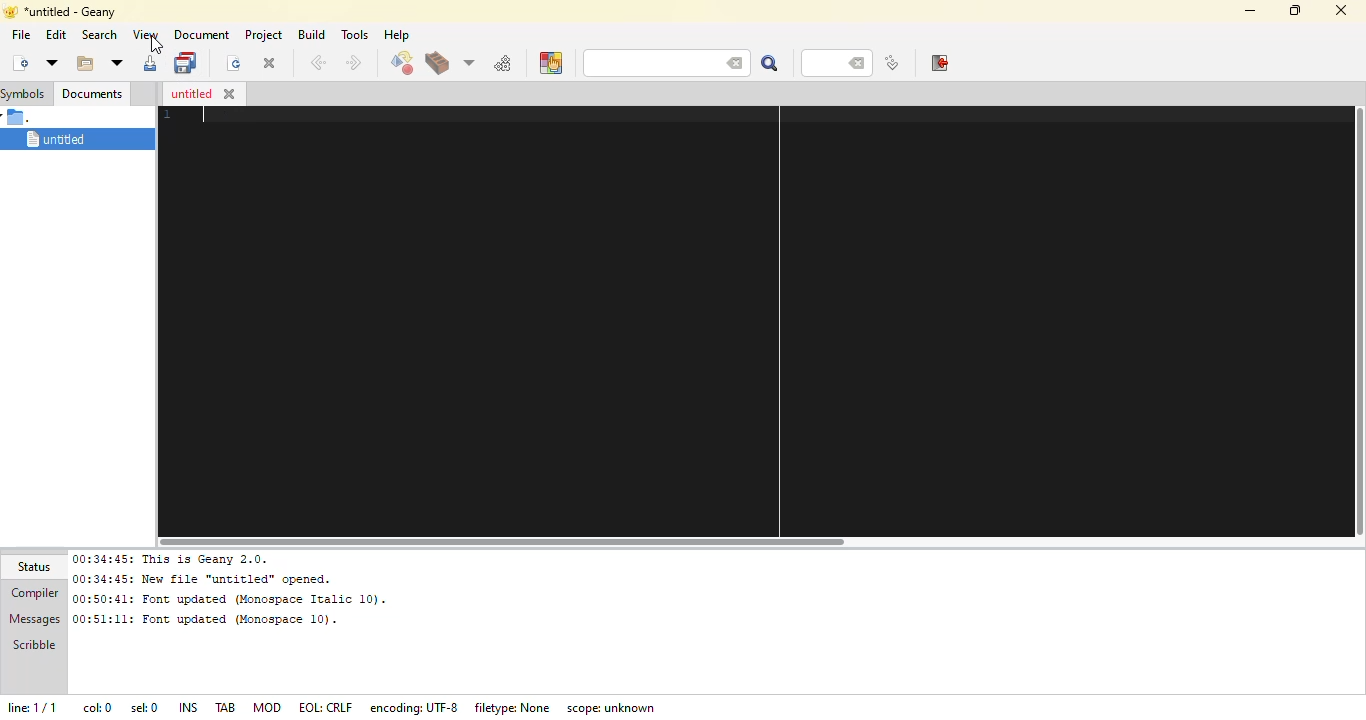 This screenshot has height=720, width=1366. I want to click on untitled, so click(73, 140).